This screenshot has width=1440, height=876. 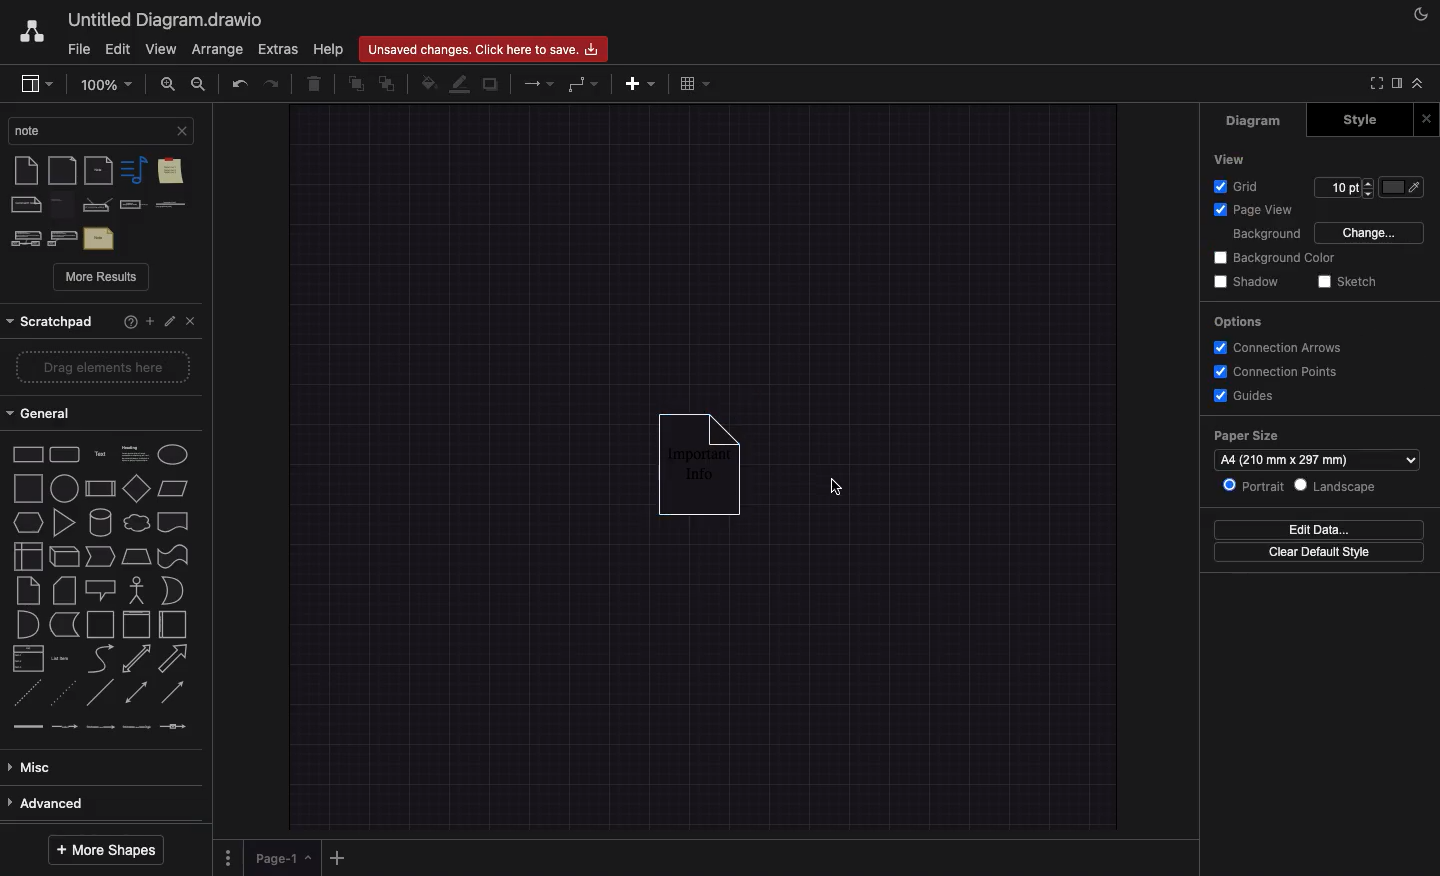 I want to click on or, so click(x=25, y=626).